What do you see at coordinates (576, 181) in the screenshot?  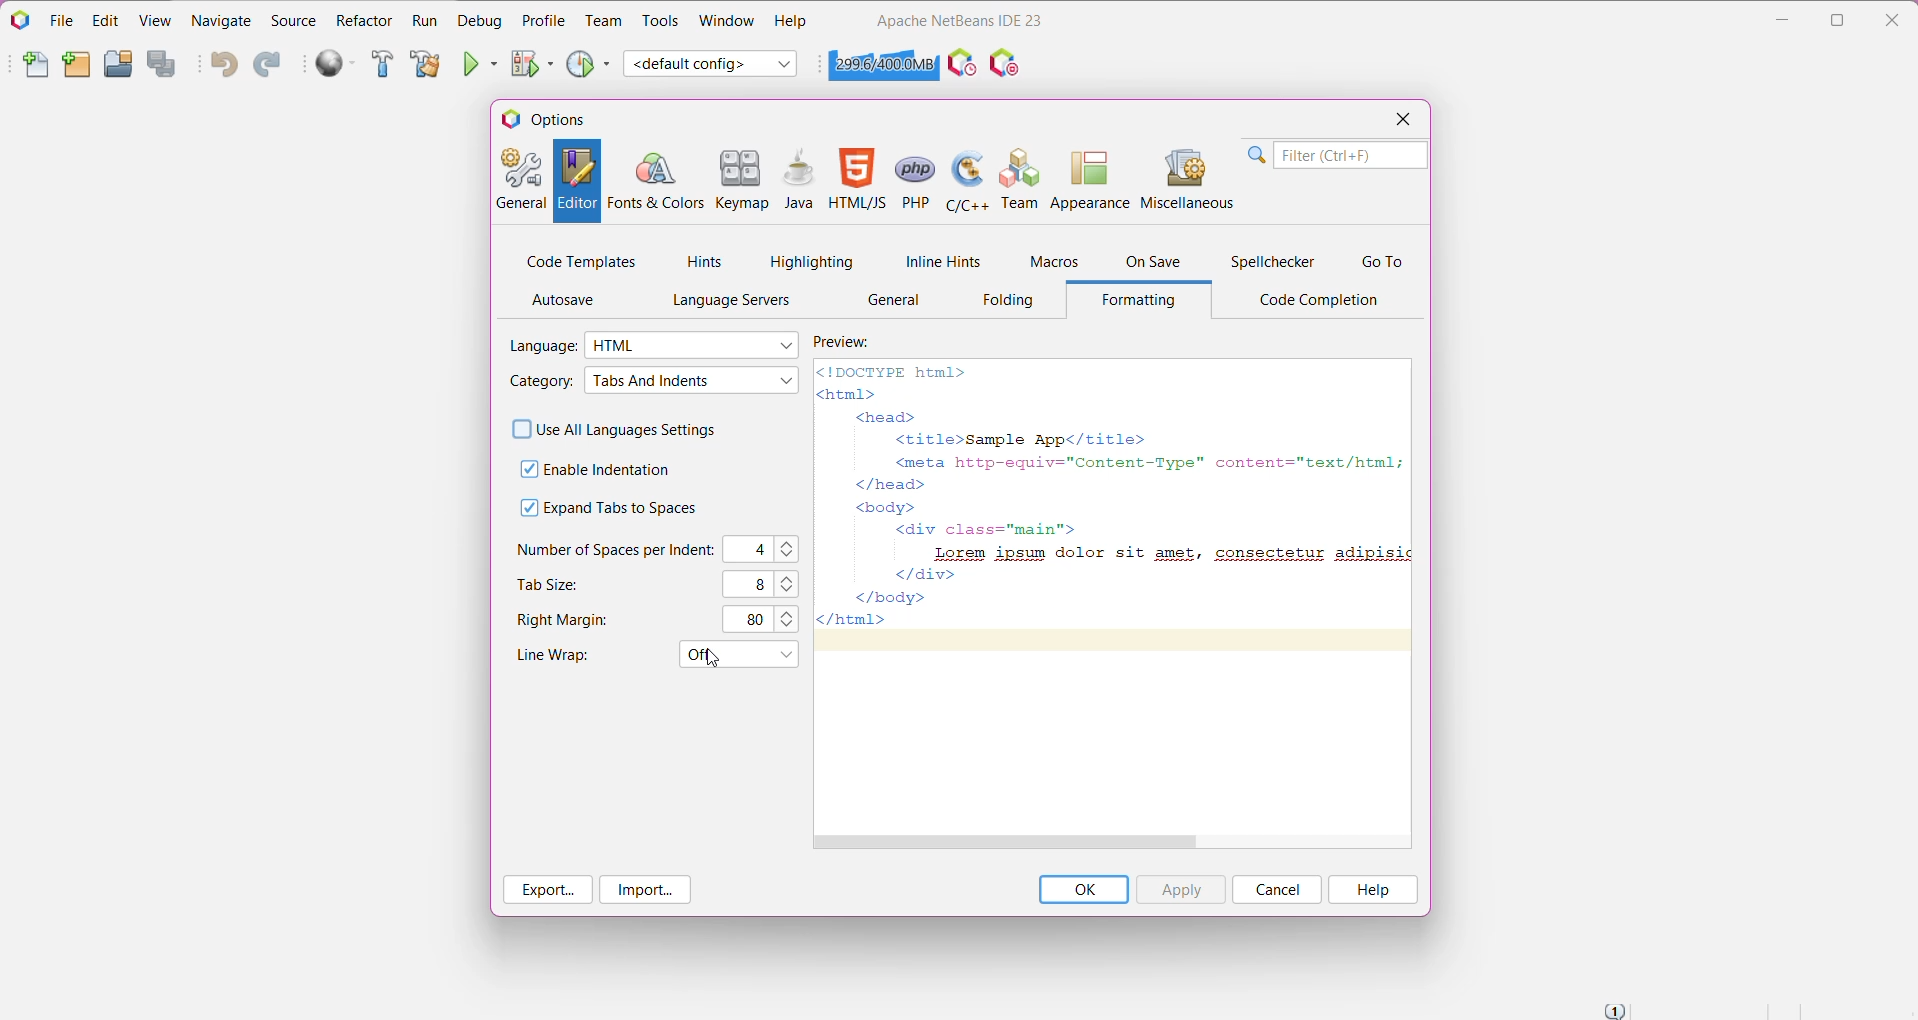 I see `Editor` at bounding box center [576, 181].